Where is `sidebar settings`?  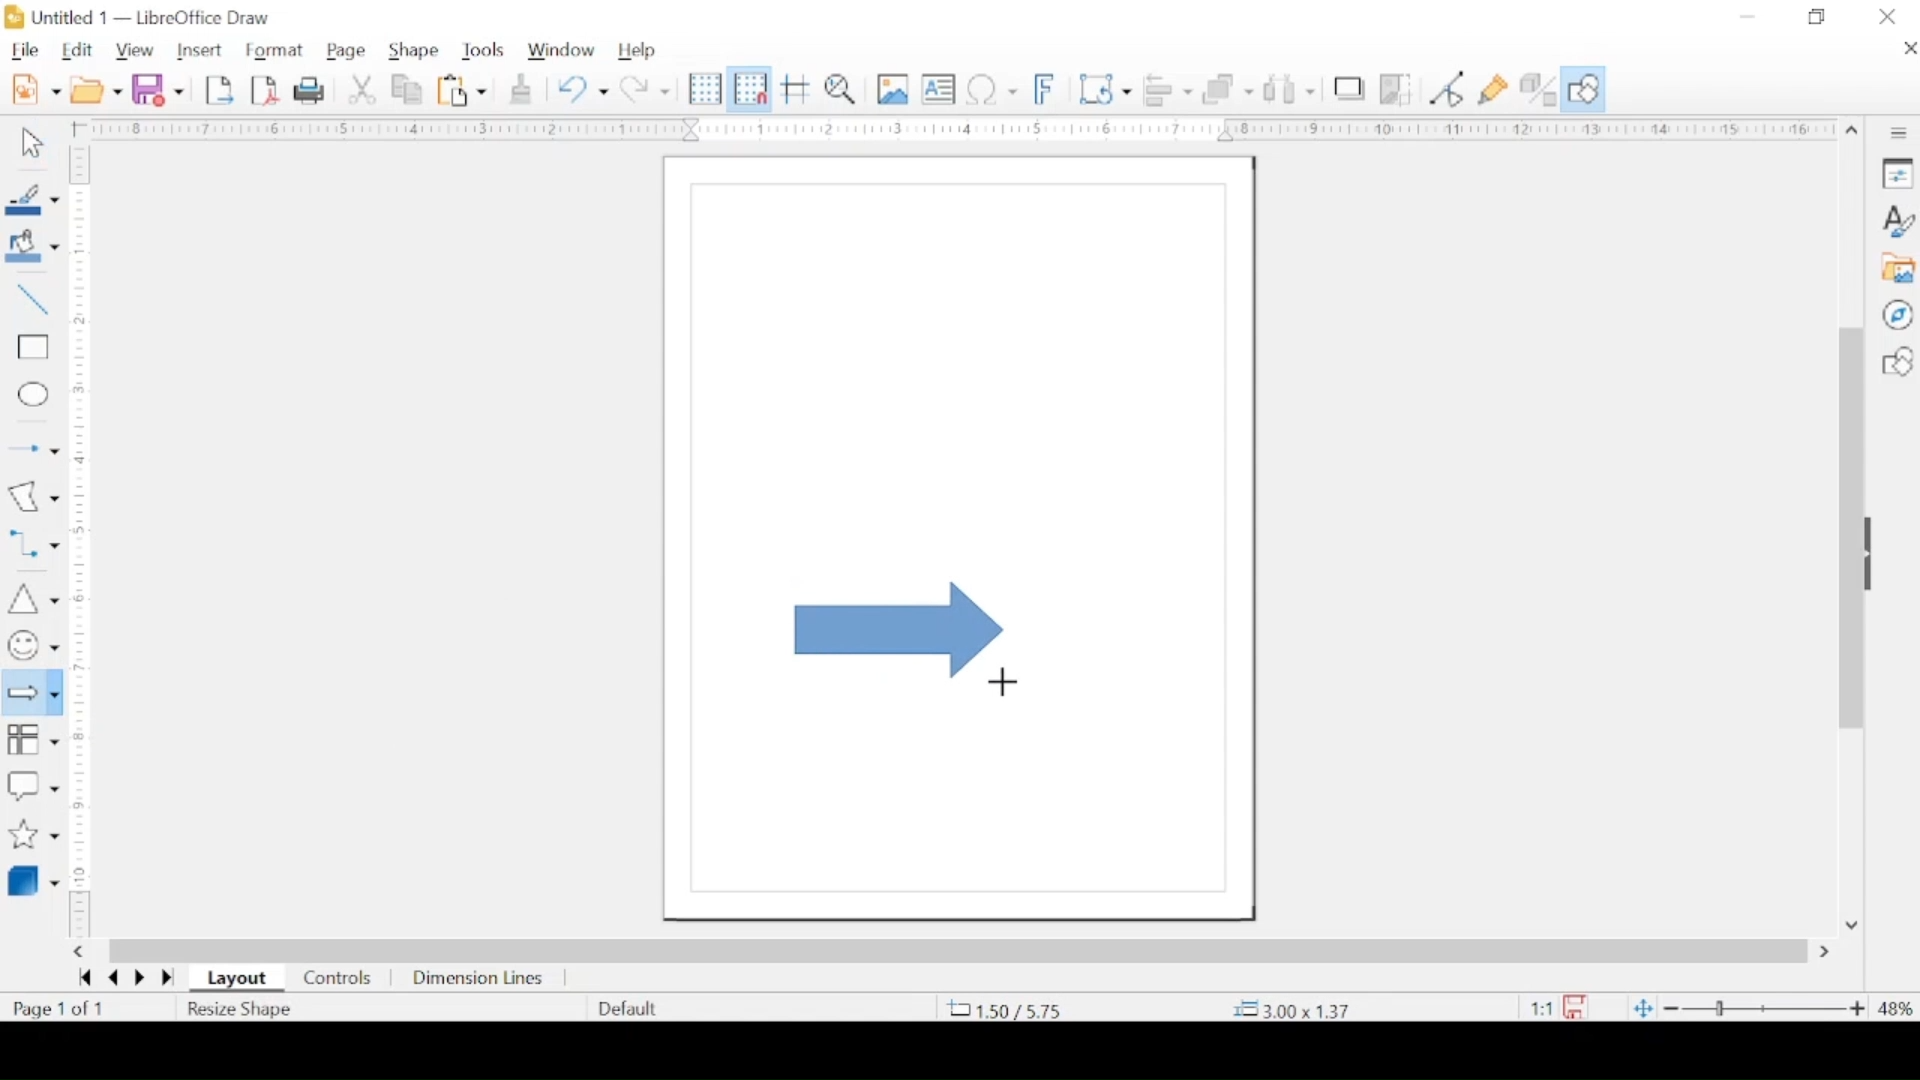 sidebar settings is located at coordinates (1901, 134).